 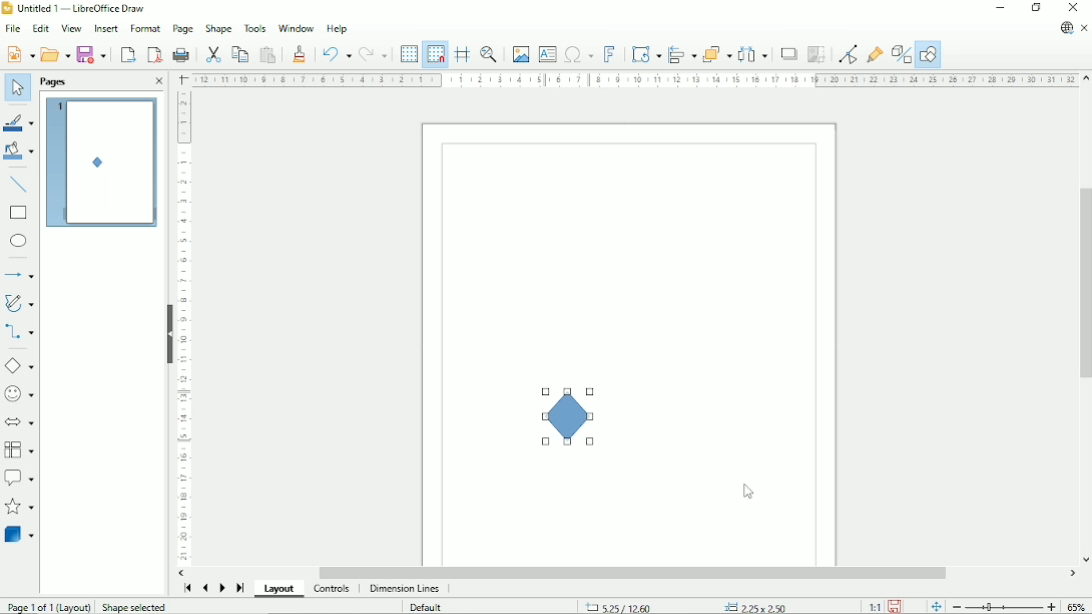 I want to click on Scroll to last page, so click(x=241, y=587).